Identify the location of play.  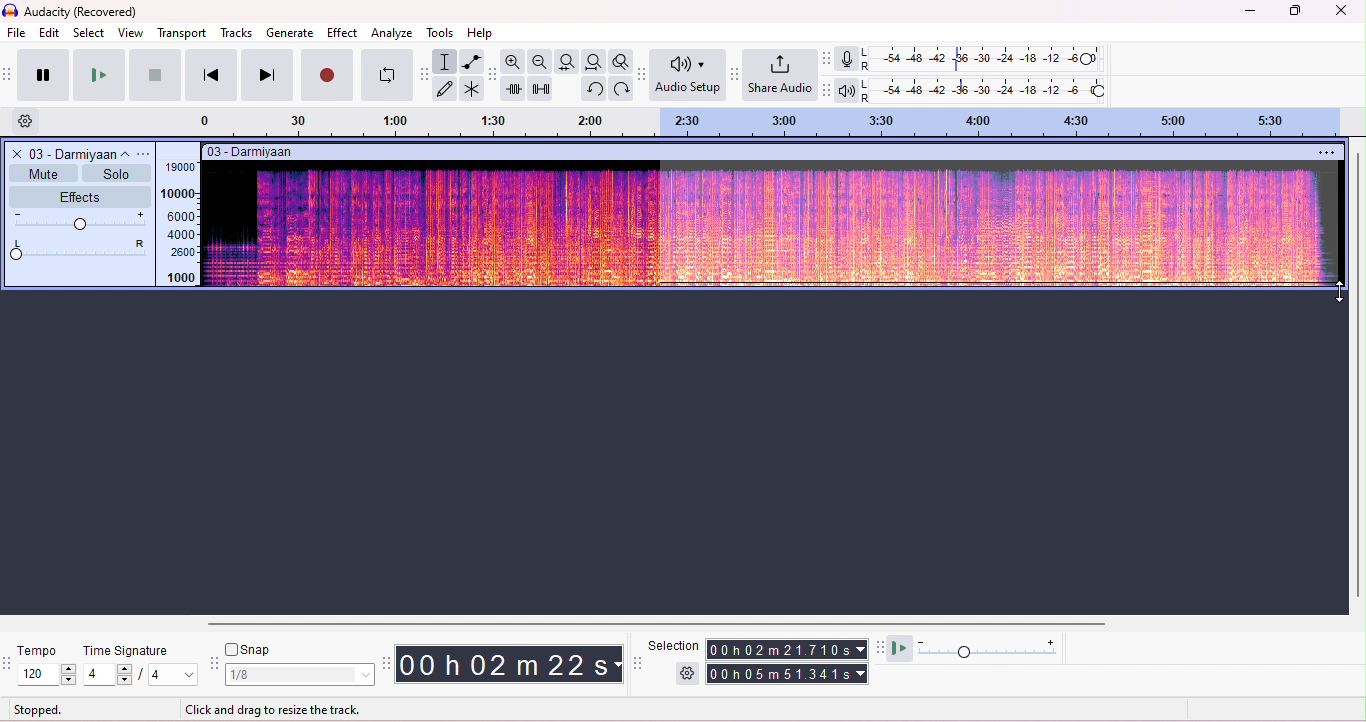
(97, 75).